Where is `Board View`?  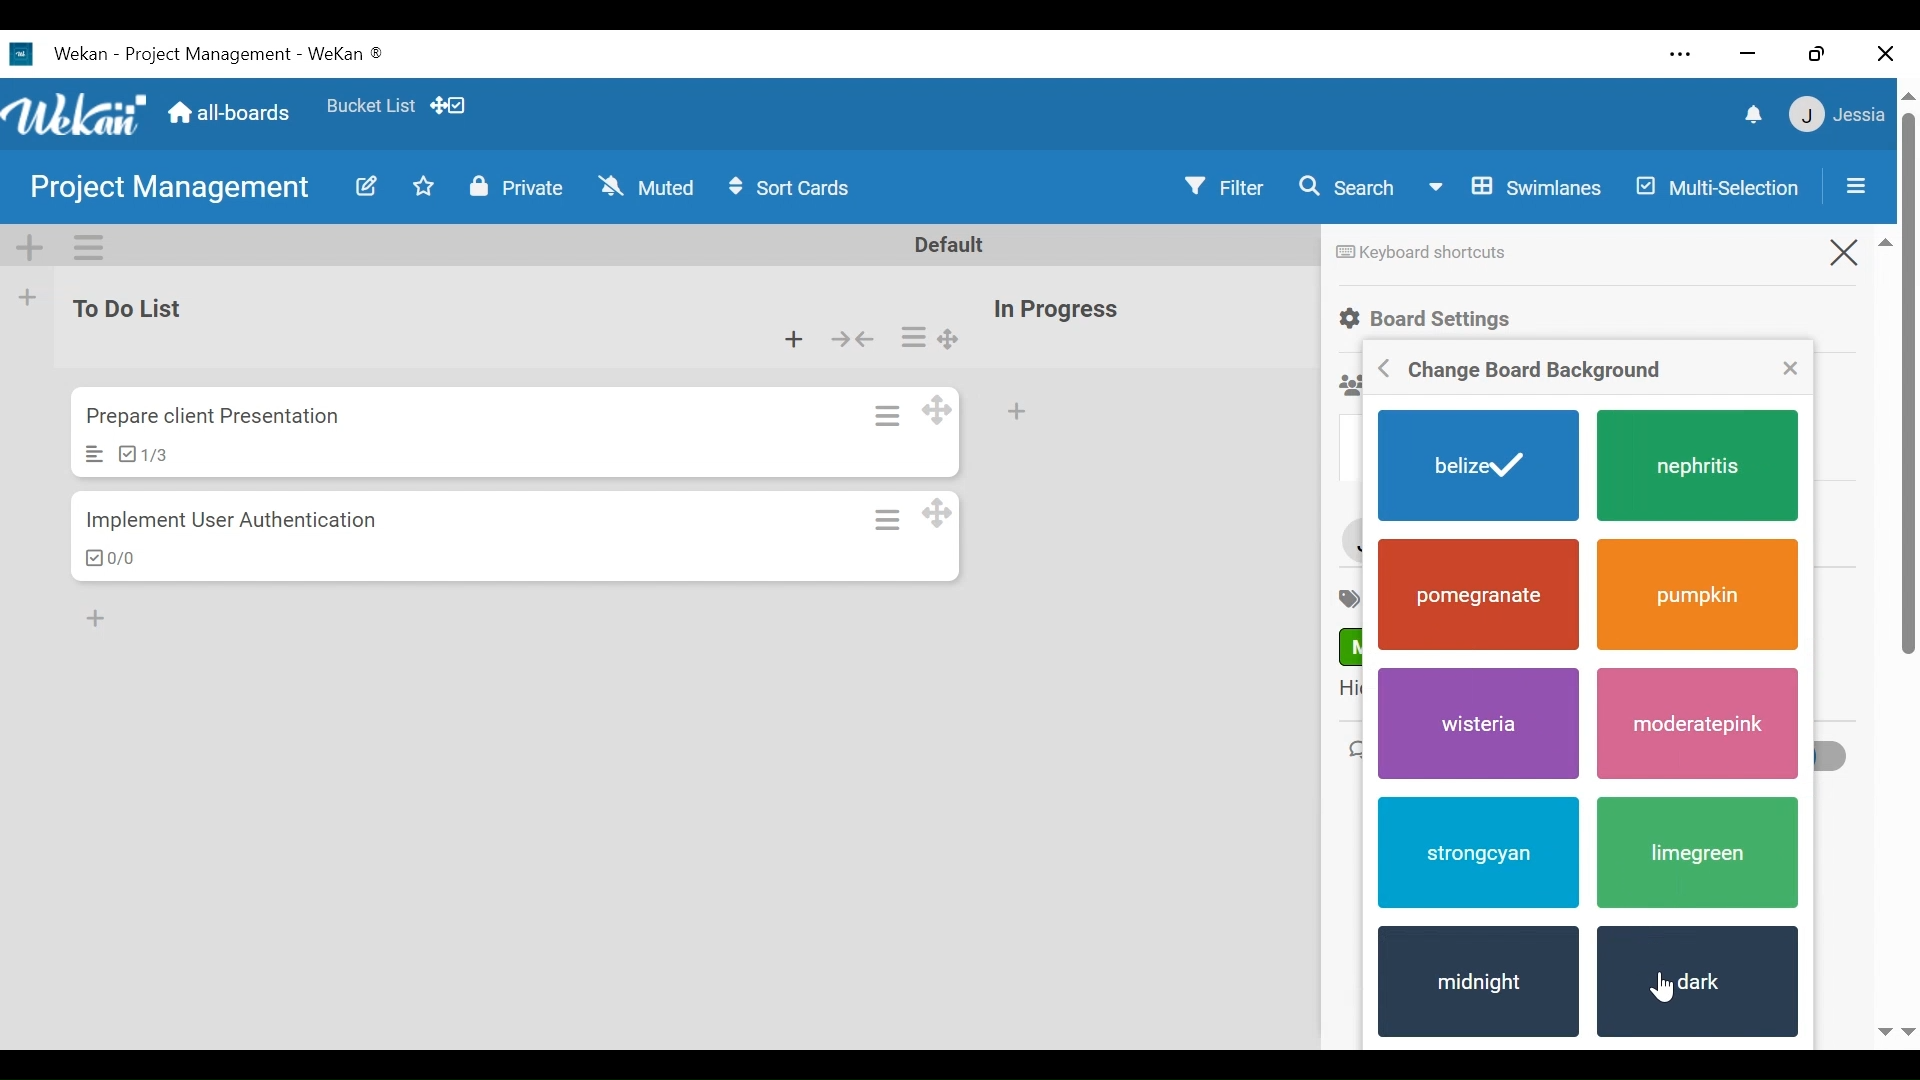 Board View is located at coordinates (1513, 188).